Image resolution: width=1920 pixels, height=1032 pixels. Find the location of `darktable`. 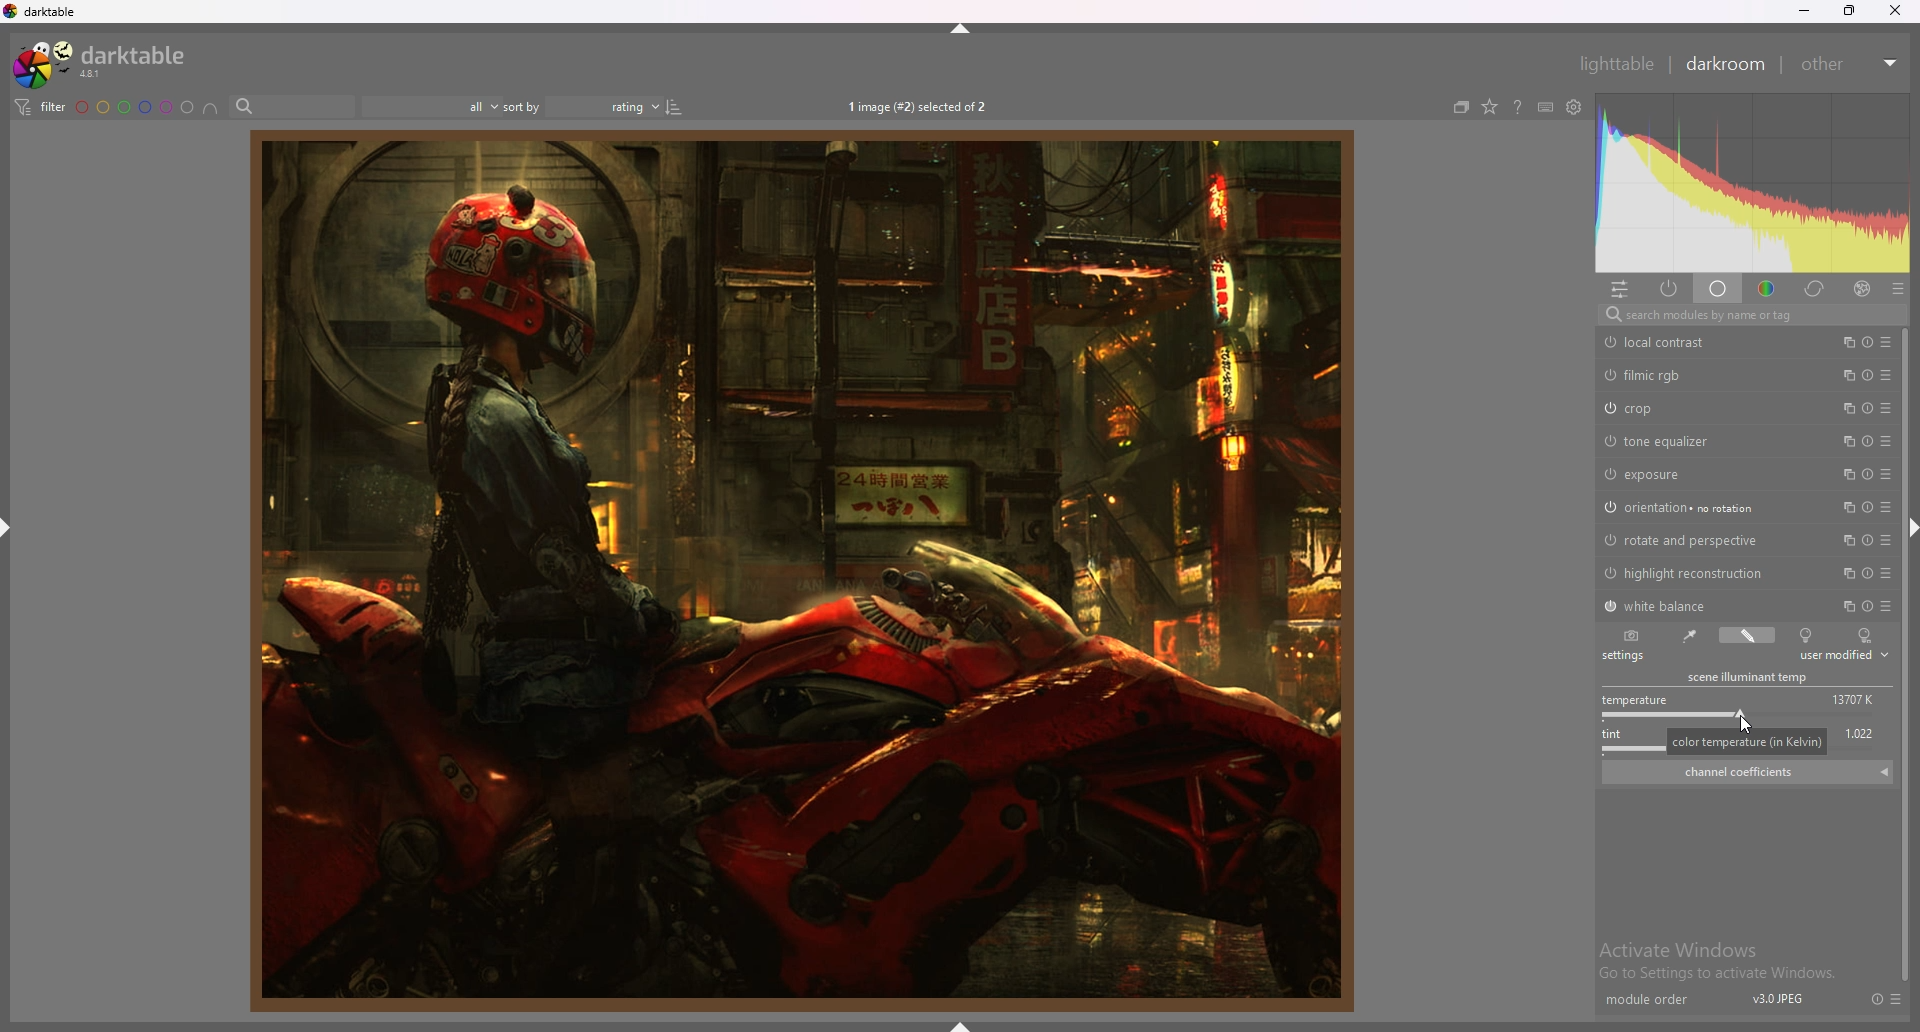

darktable is located at coordinates (44, 11).